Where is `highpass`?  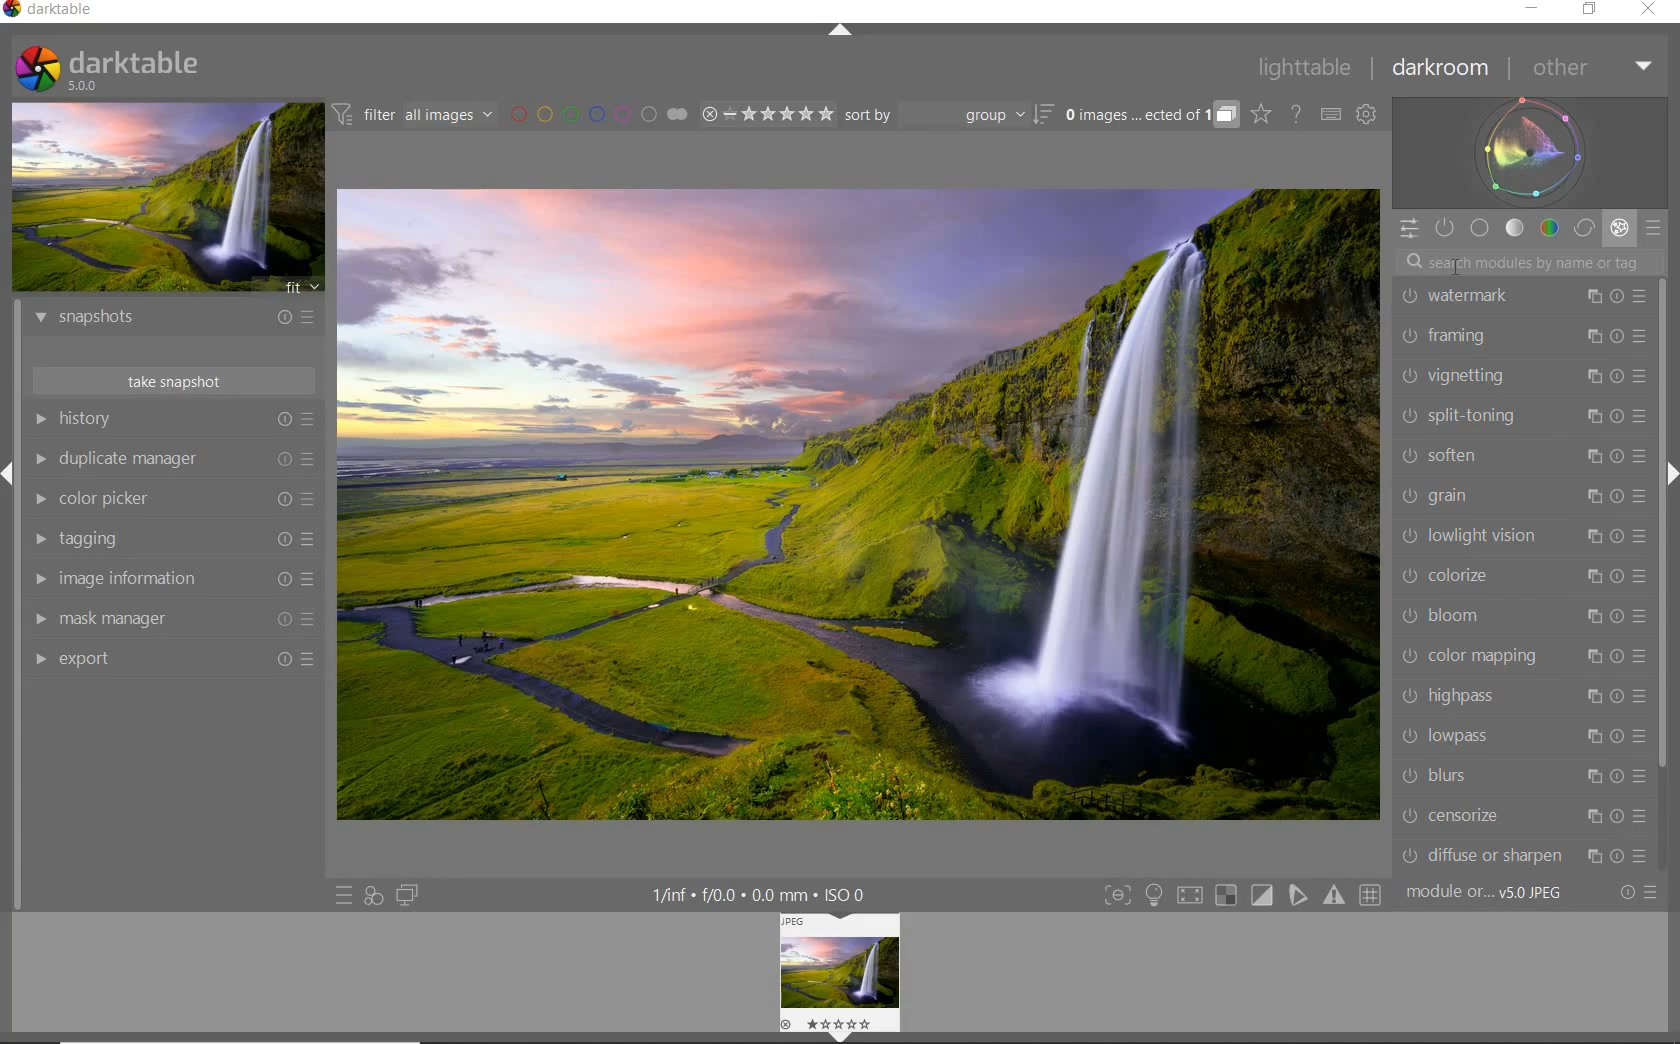
highpass is located at coordinates (1523, 699).